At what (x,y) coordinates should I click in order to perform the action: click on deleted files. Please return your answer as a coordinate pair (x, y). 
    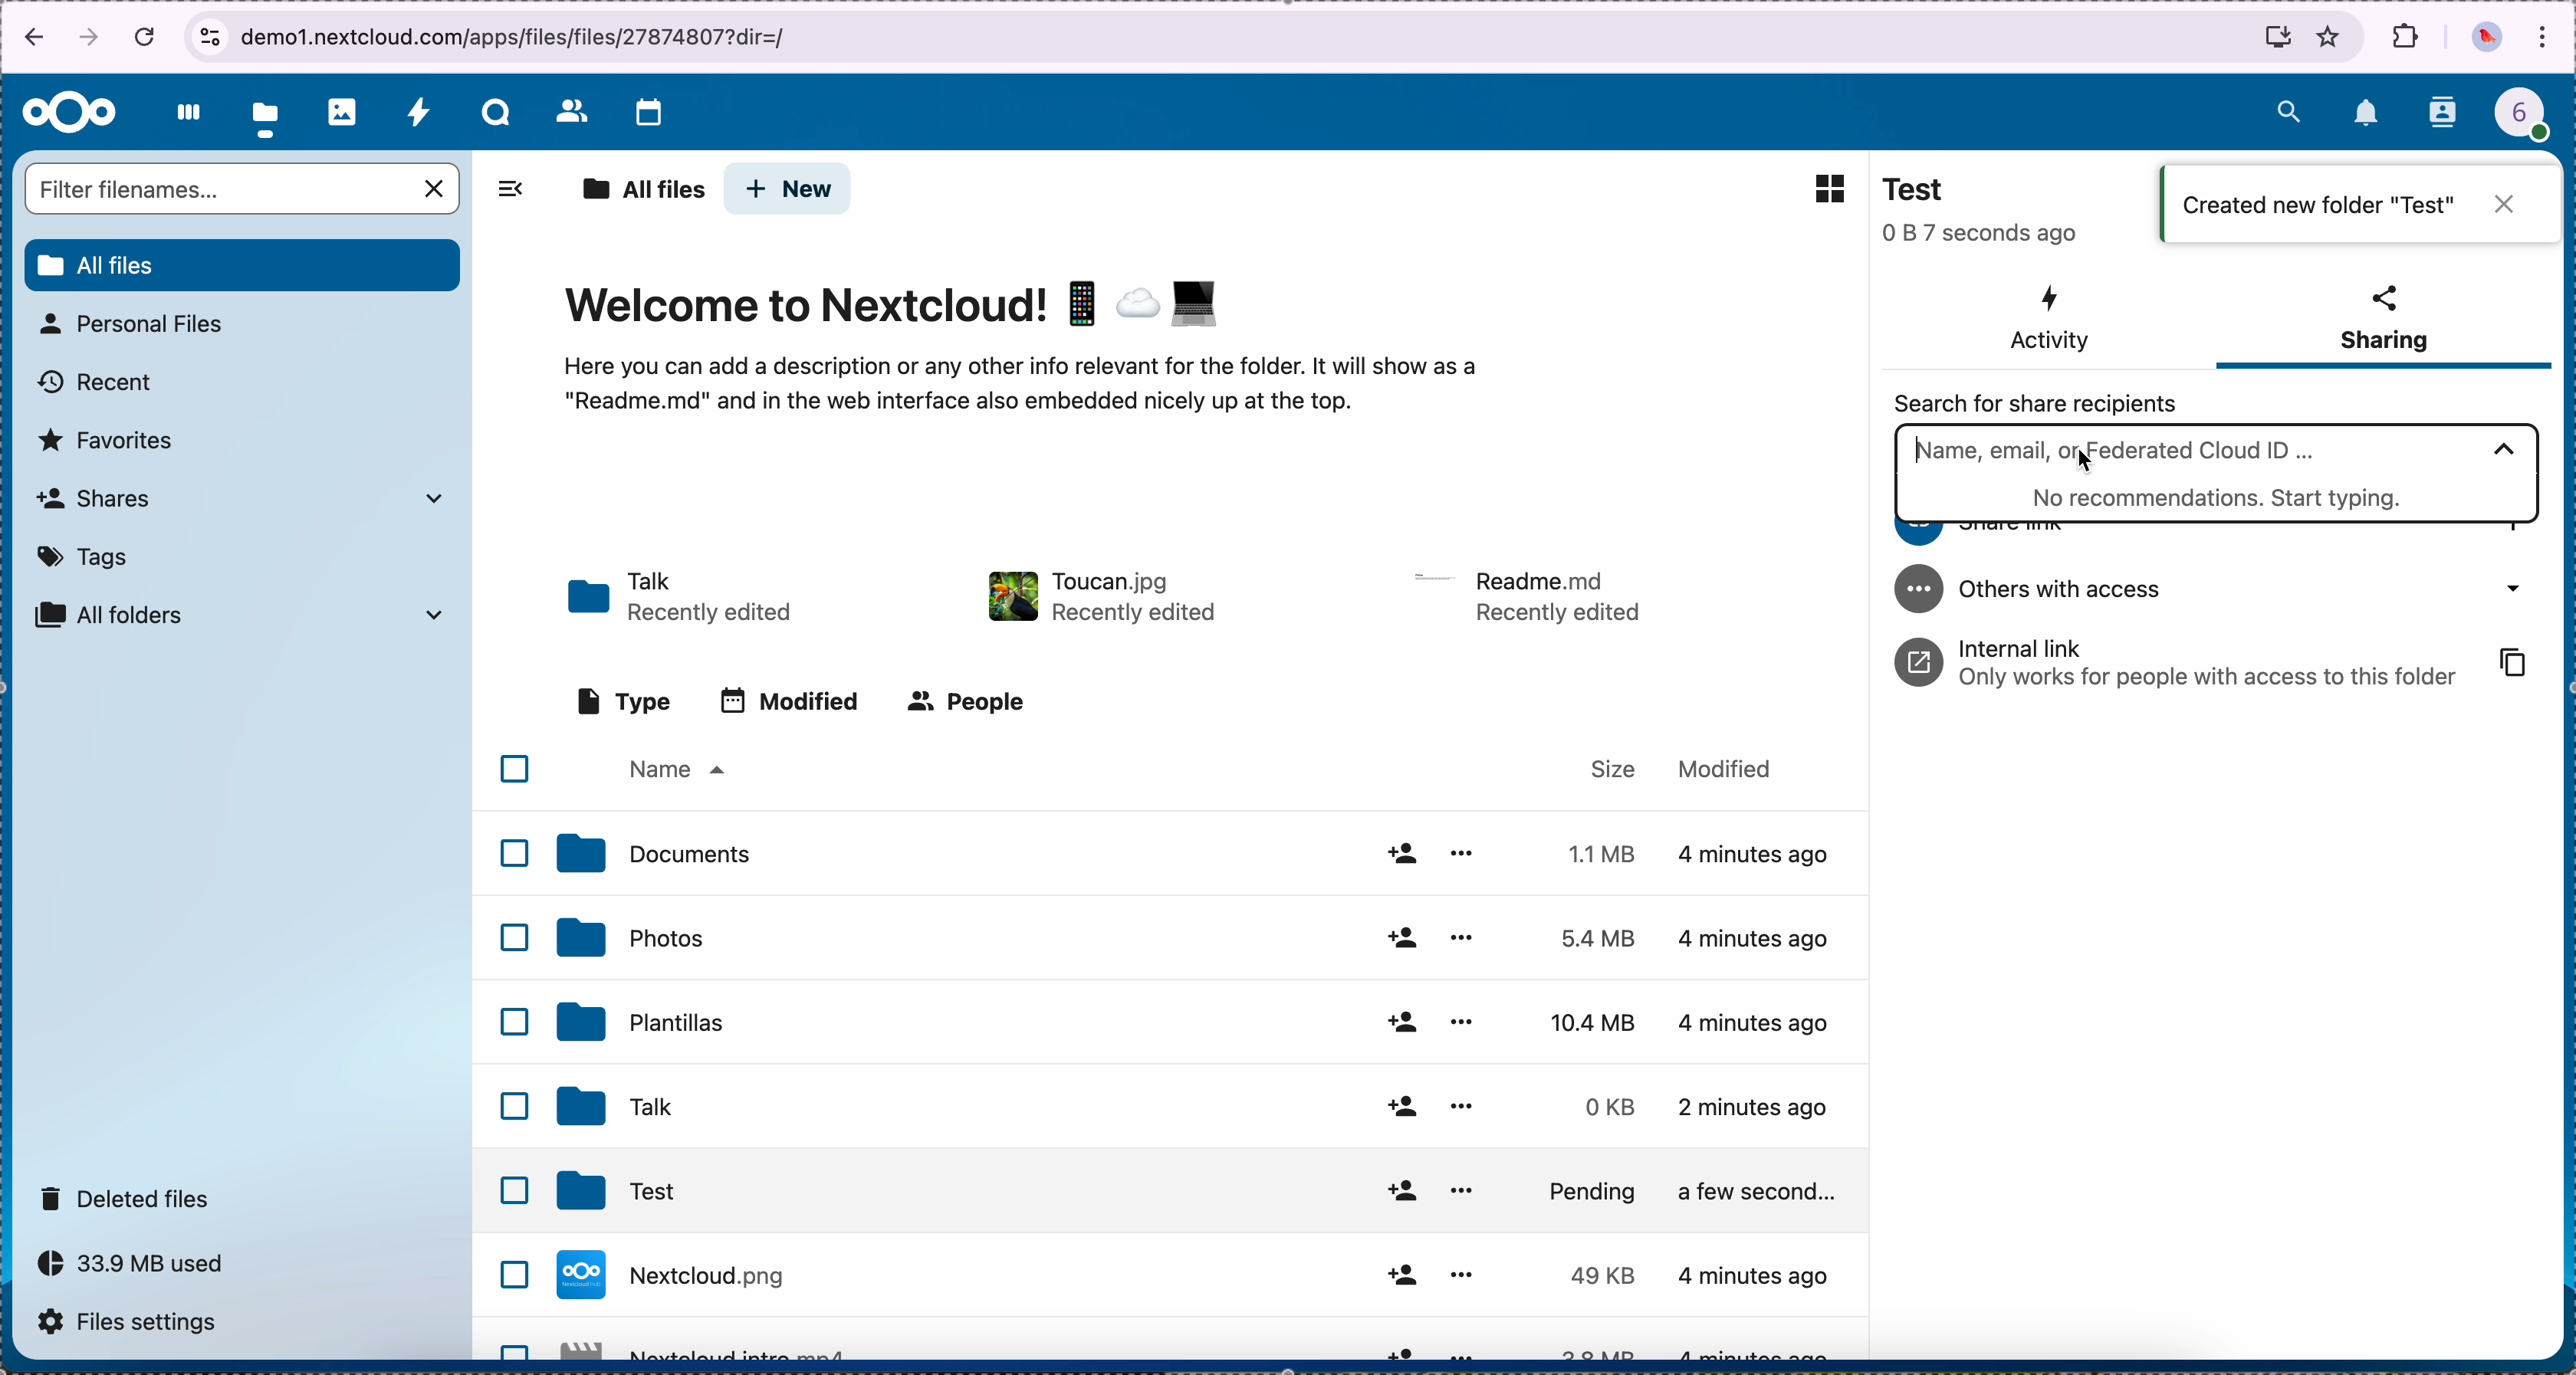
    Looking at the image, I should click on (129, 1197).